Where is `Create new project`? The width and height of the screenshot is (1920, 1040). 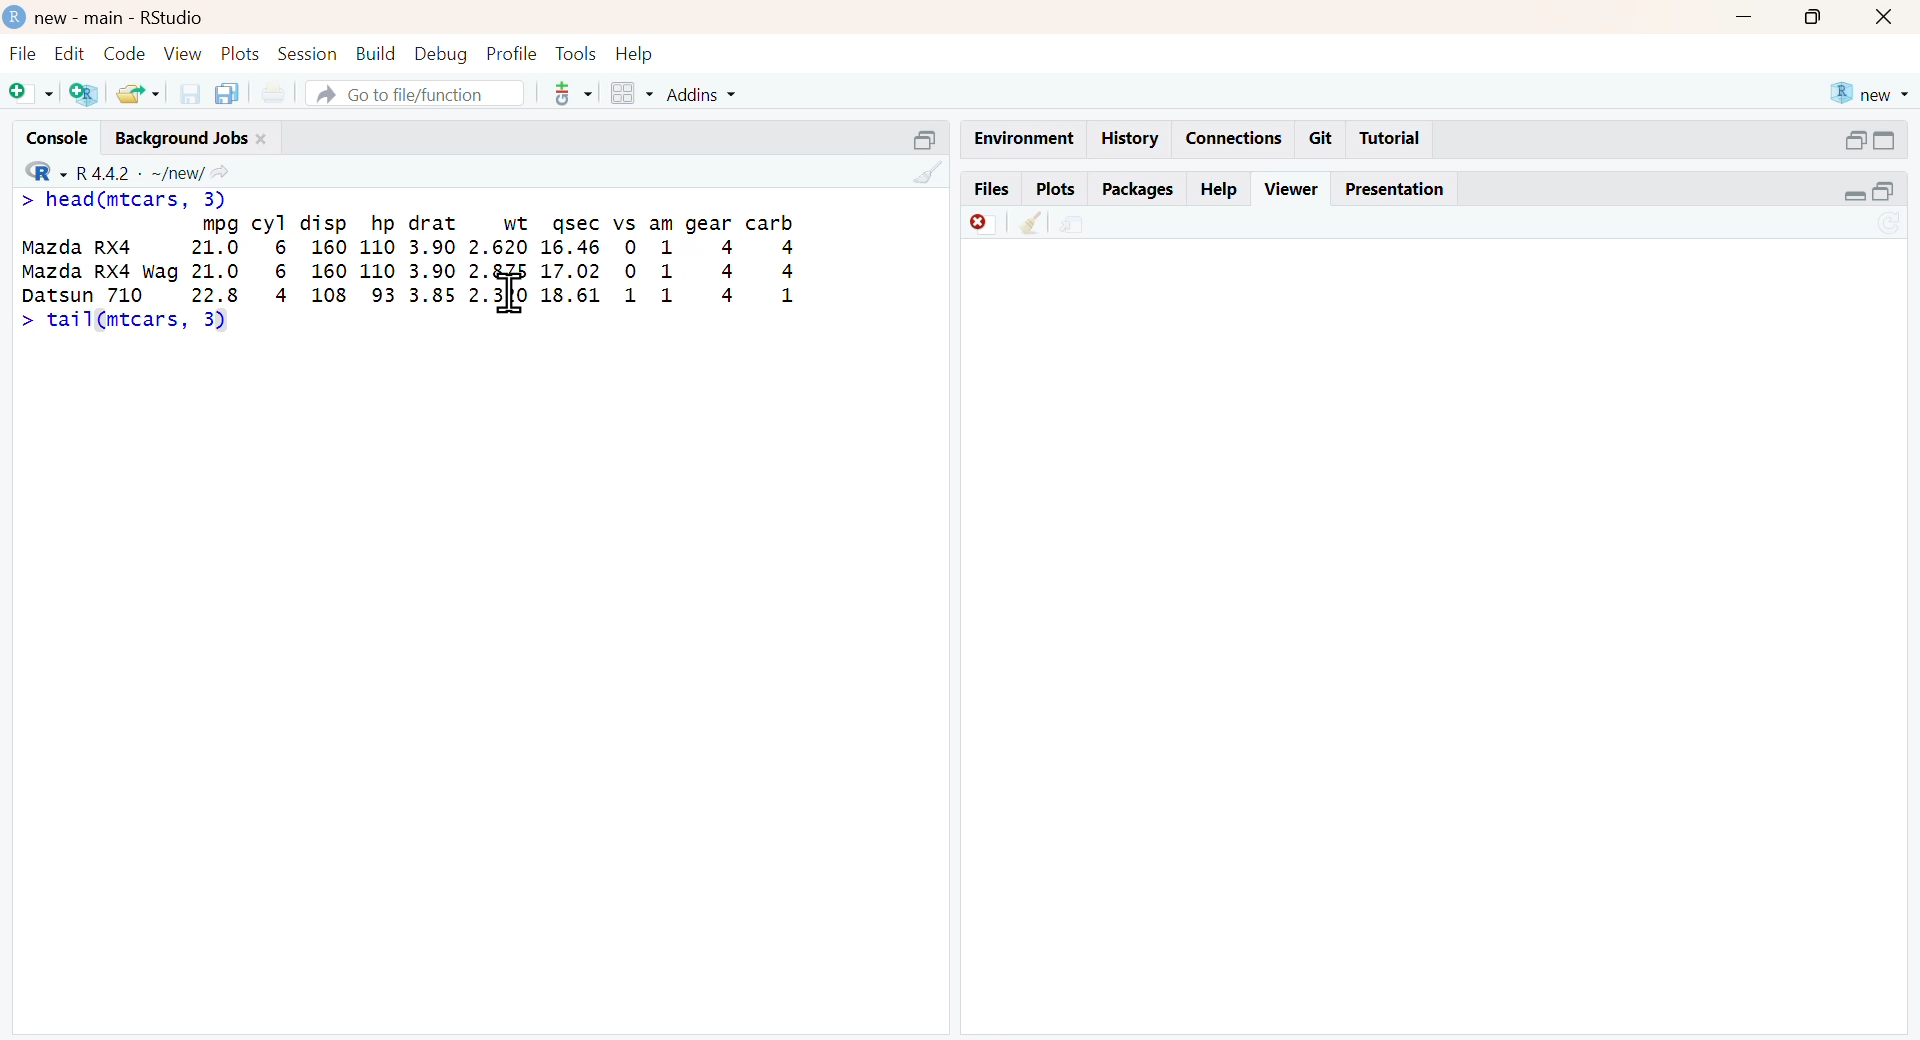 Create new project is located at coordinates (81, 94).